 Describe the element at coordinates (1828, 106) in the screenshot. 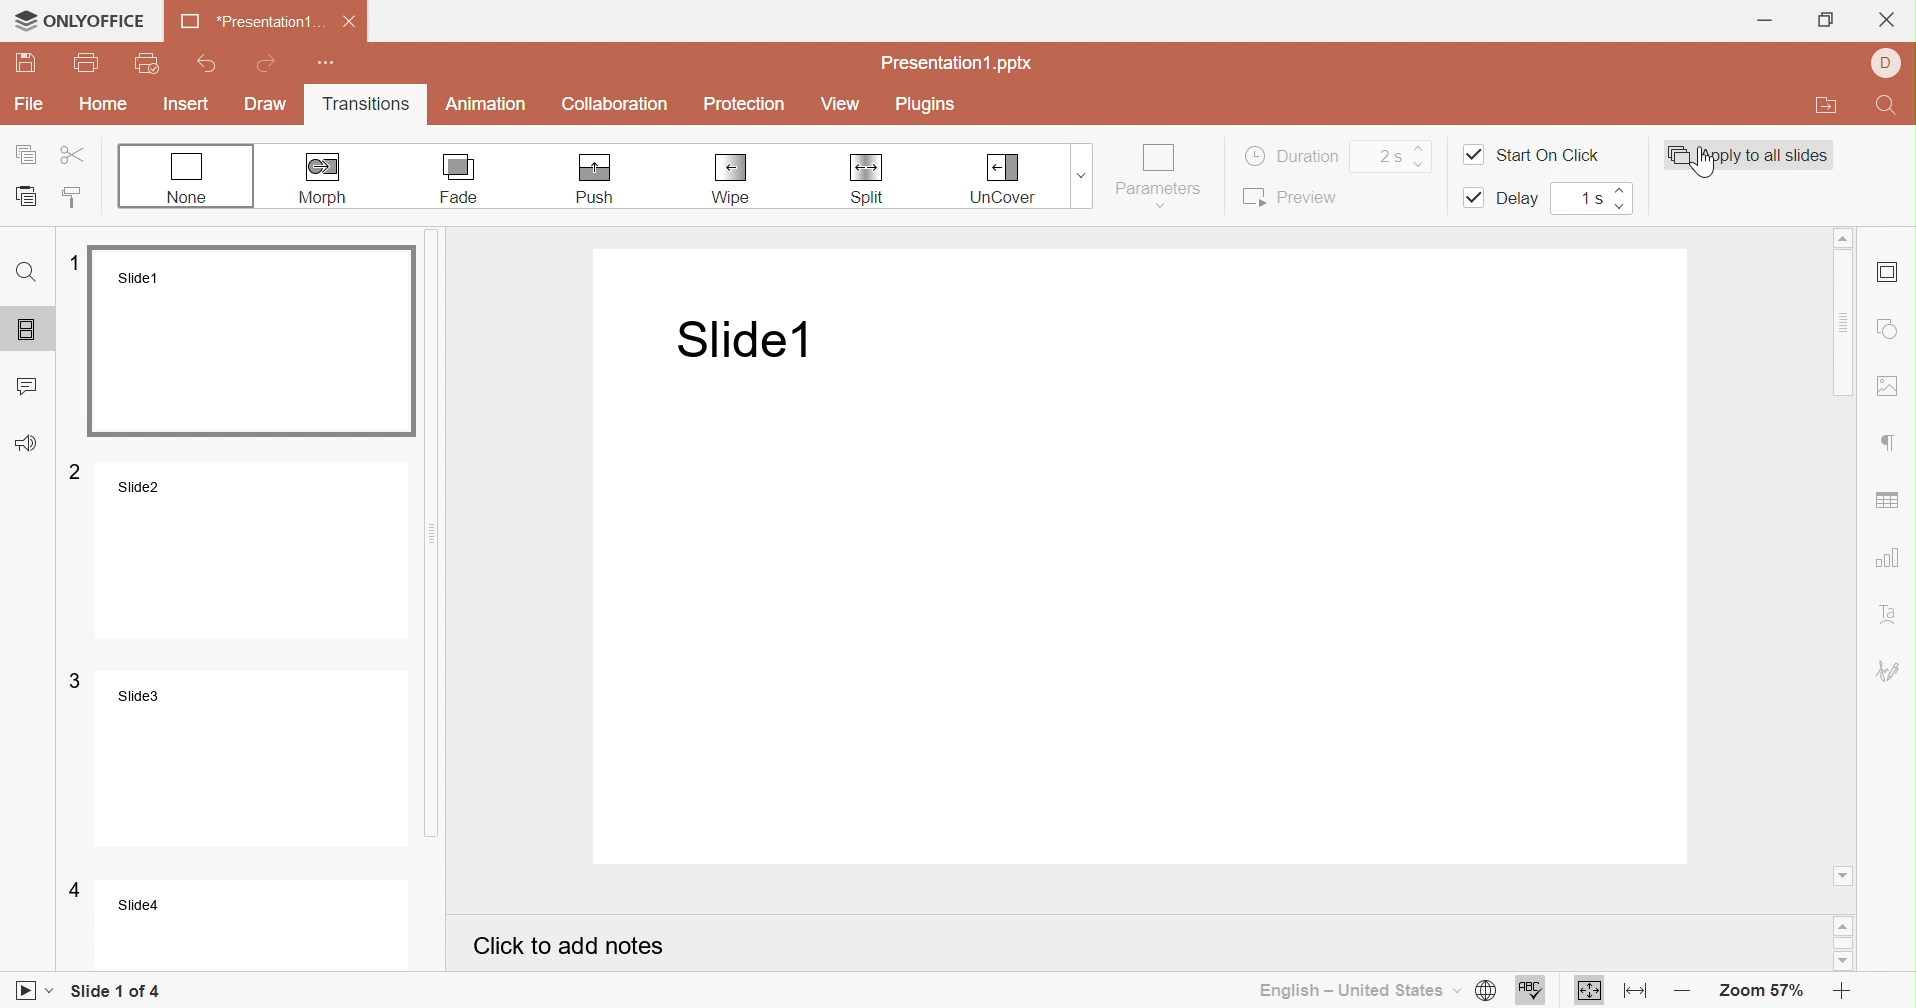

I see `Open file location` at that location.